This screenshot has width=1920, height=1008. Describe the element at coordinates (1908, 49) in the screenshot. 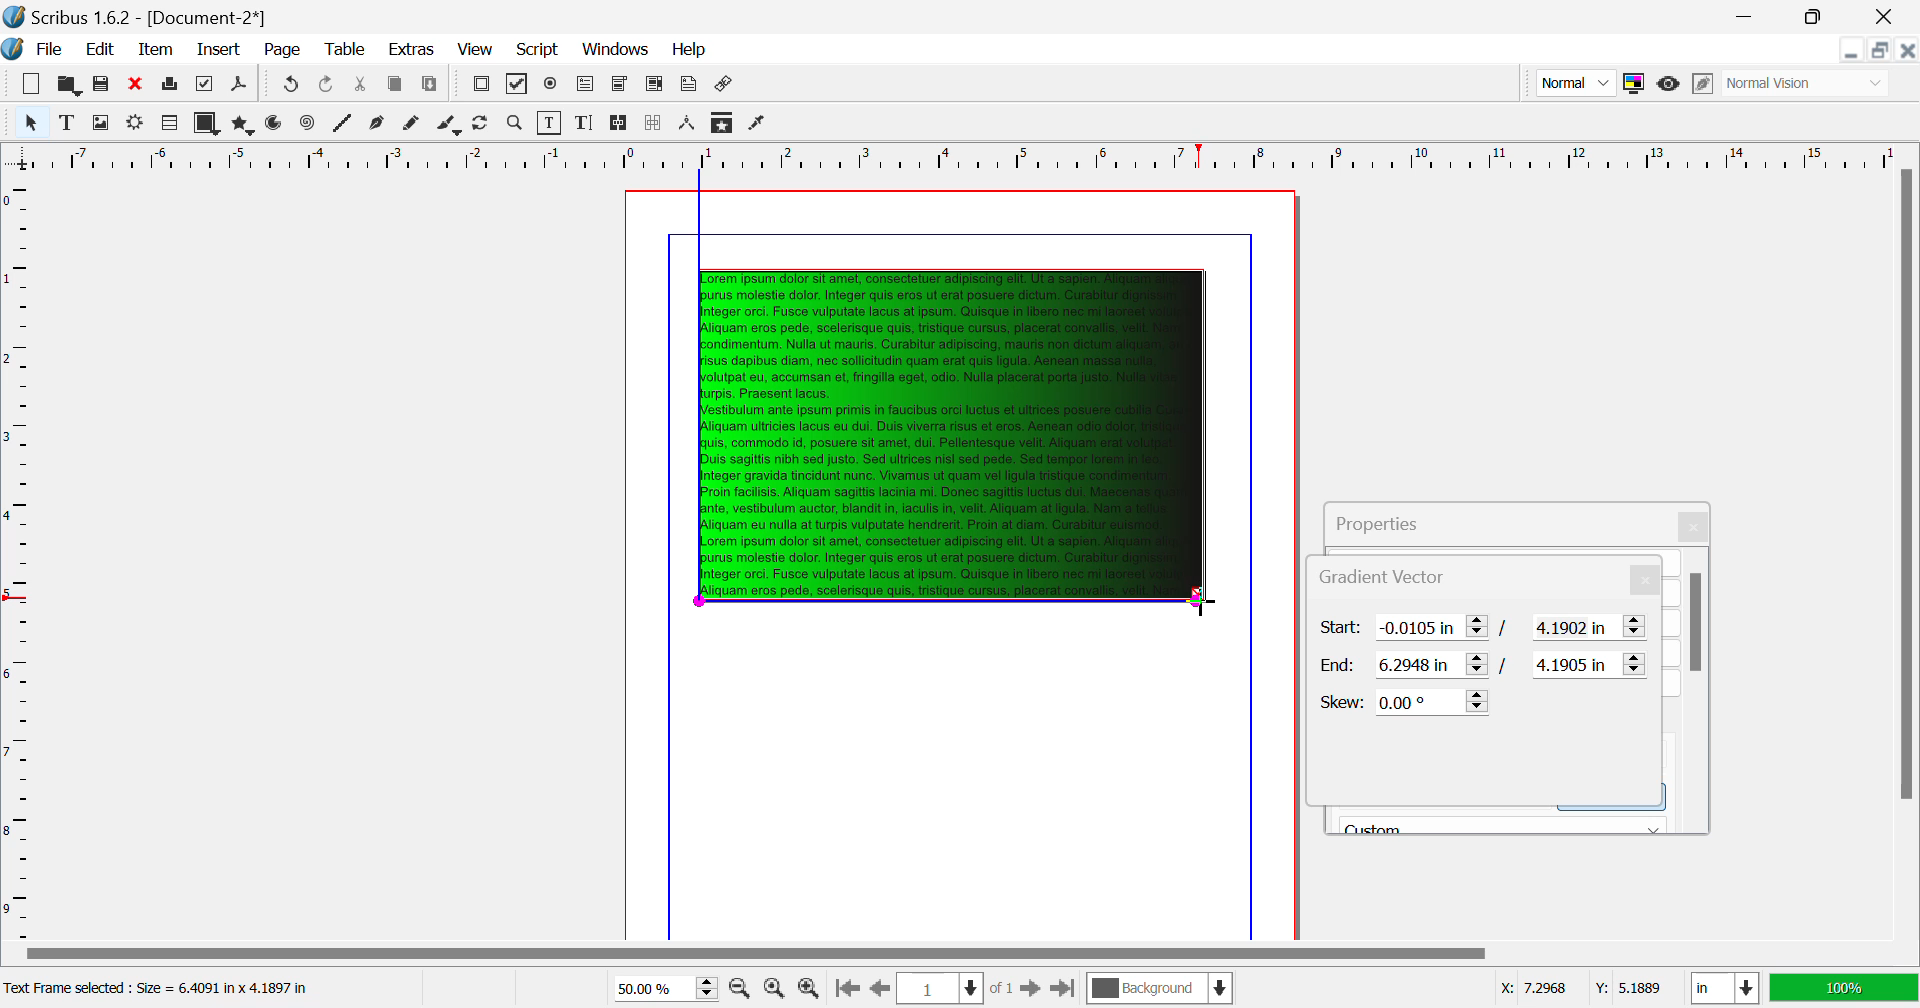

I see `Close` at that location.